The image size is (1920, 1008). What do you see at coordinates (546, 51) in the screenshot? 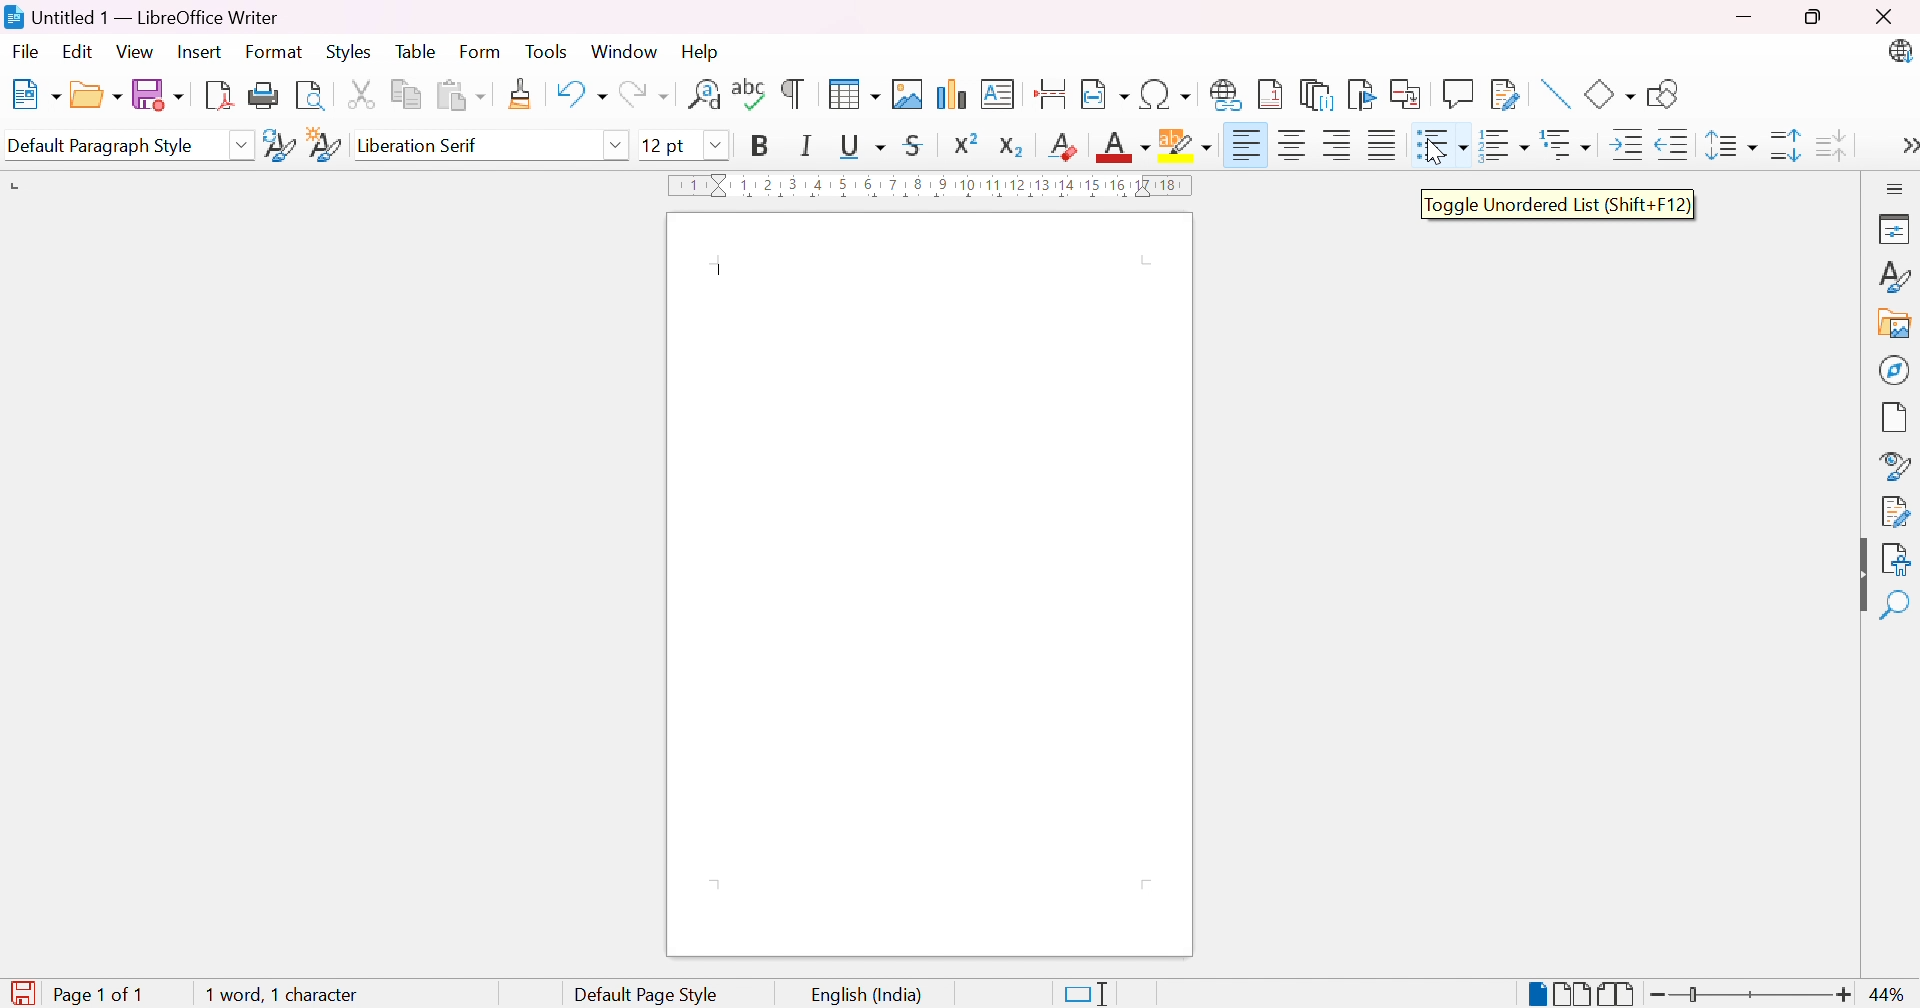
I see `Tools` at bounding box center [546, 51].